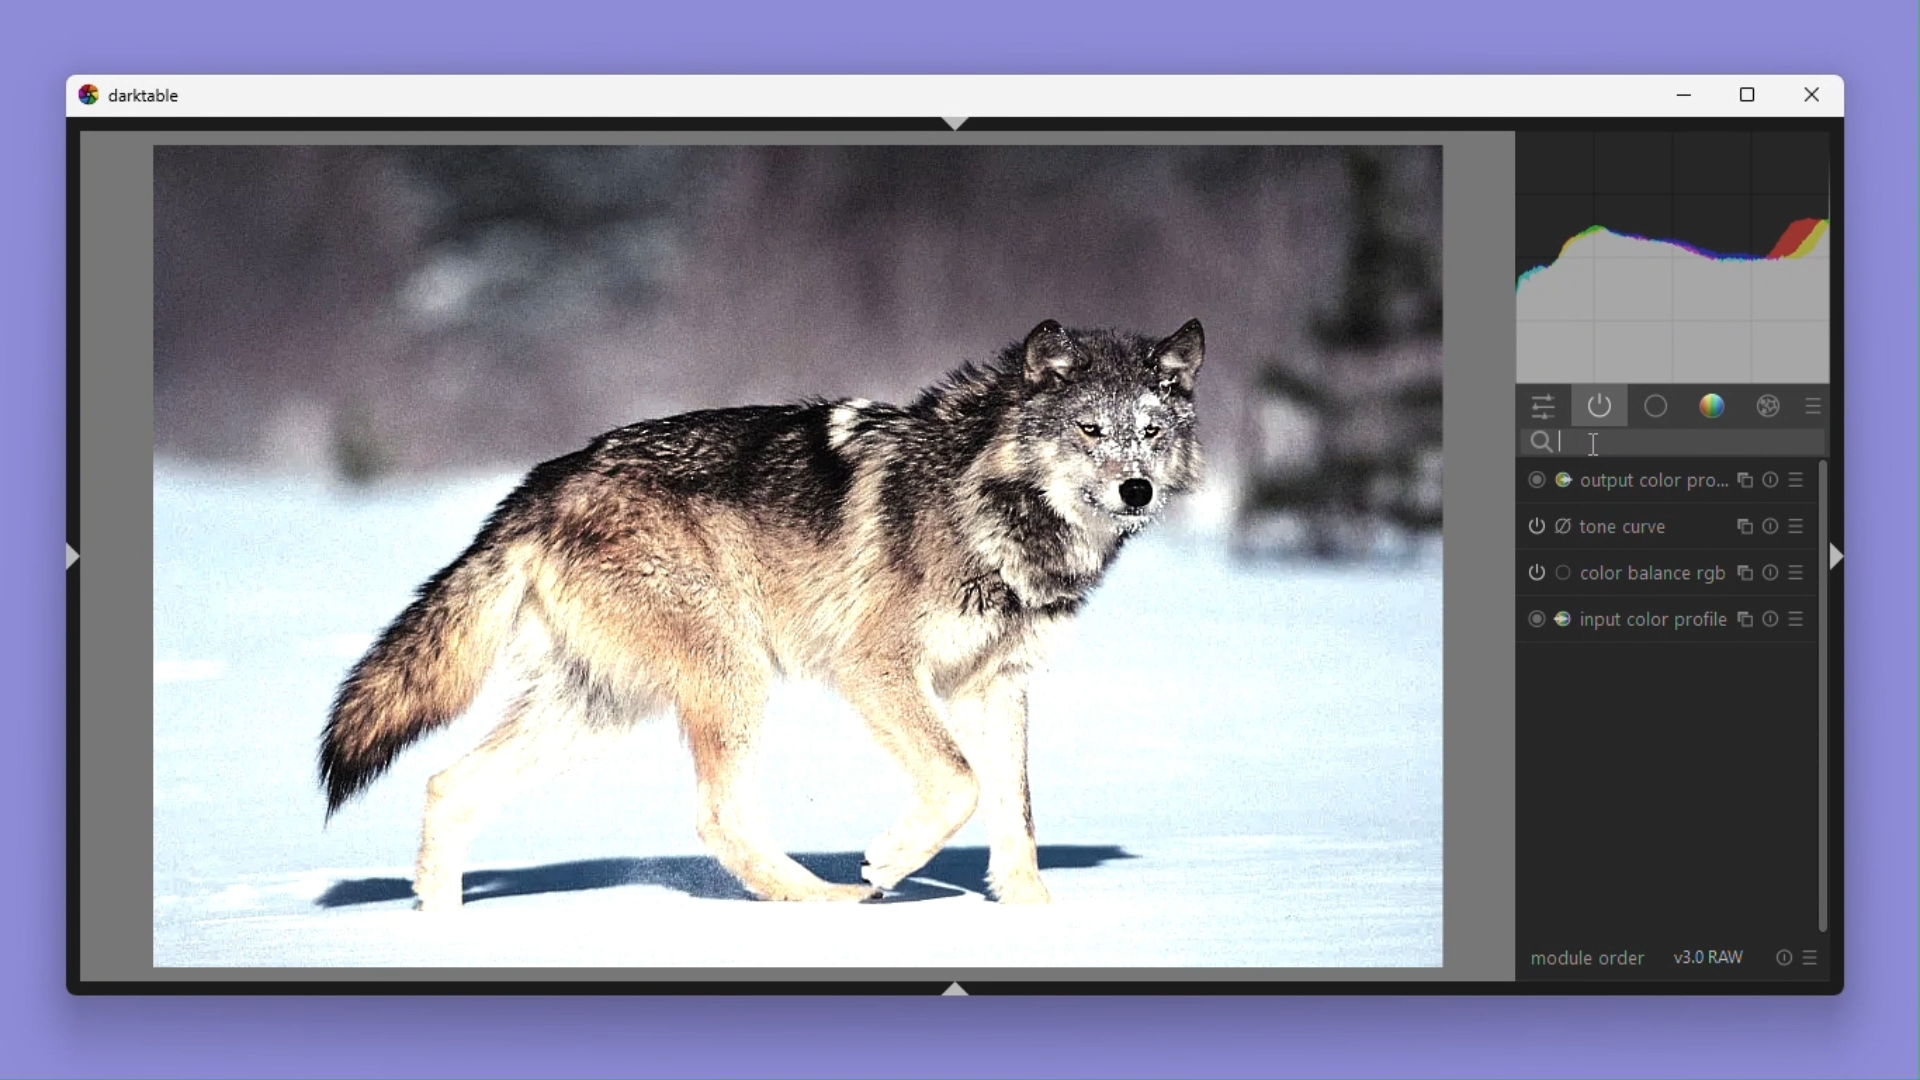 This screenshot has width=1920, height=1080. What do you see at coordinates (1838, 559) in the screenshot?
I see `Collapse` at bounding box center [1838, 559].